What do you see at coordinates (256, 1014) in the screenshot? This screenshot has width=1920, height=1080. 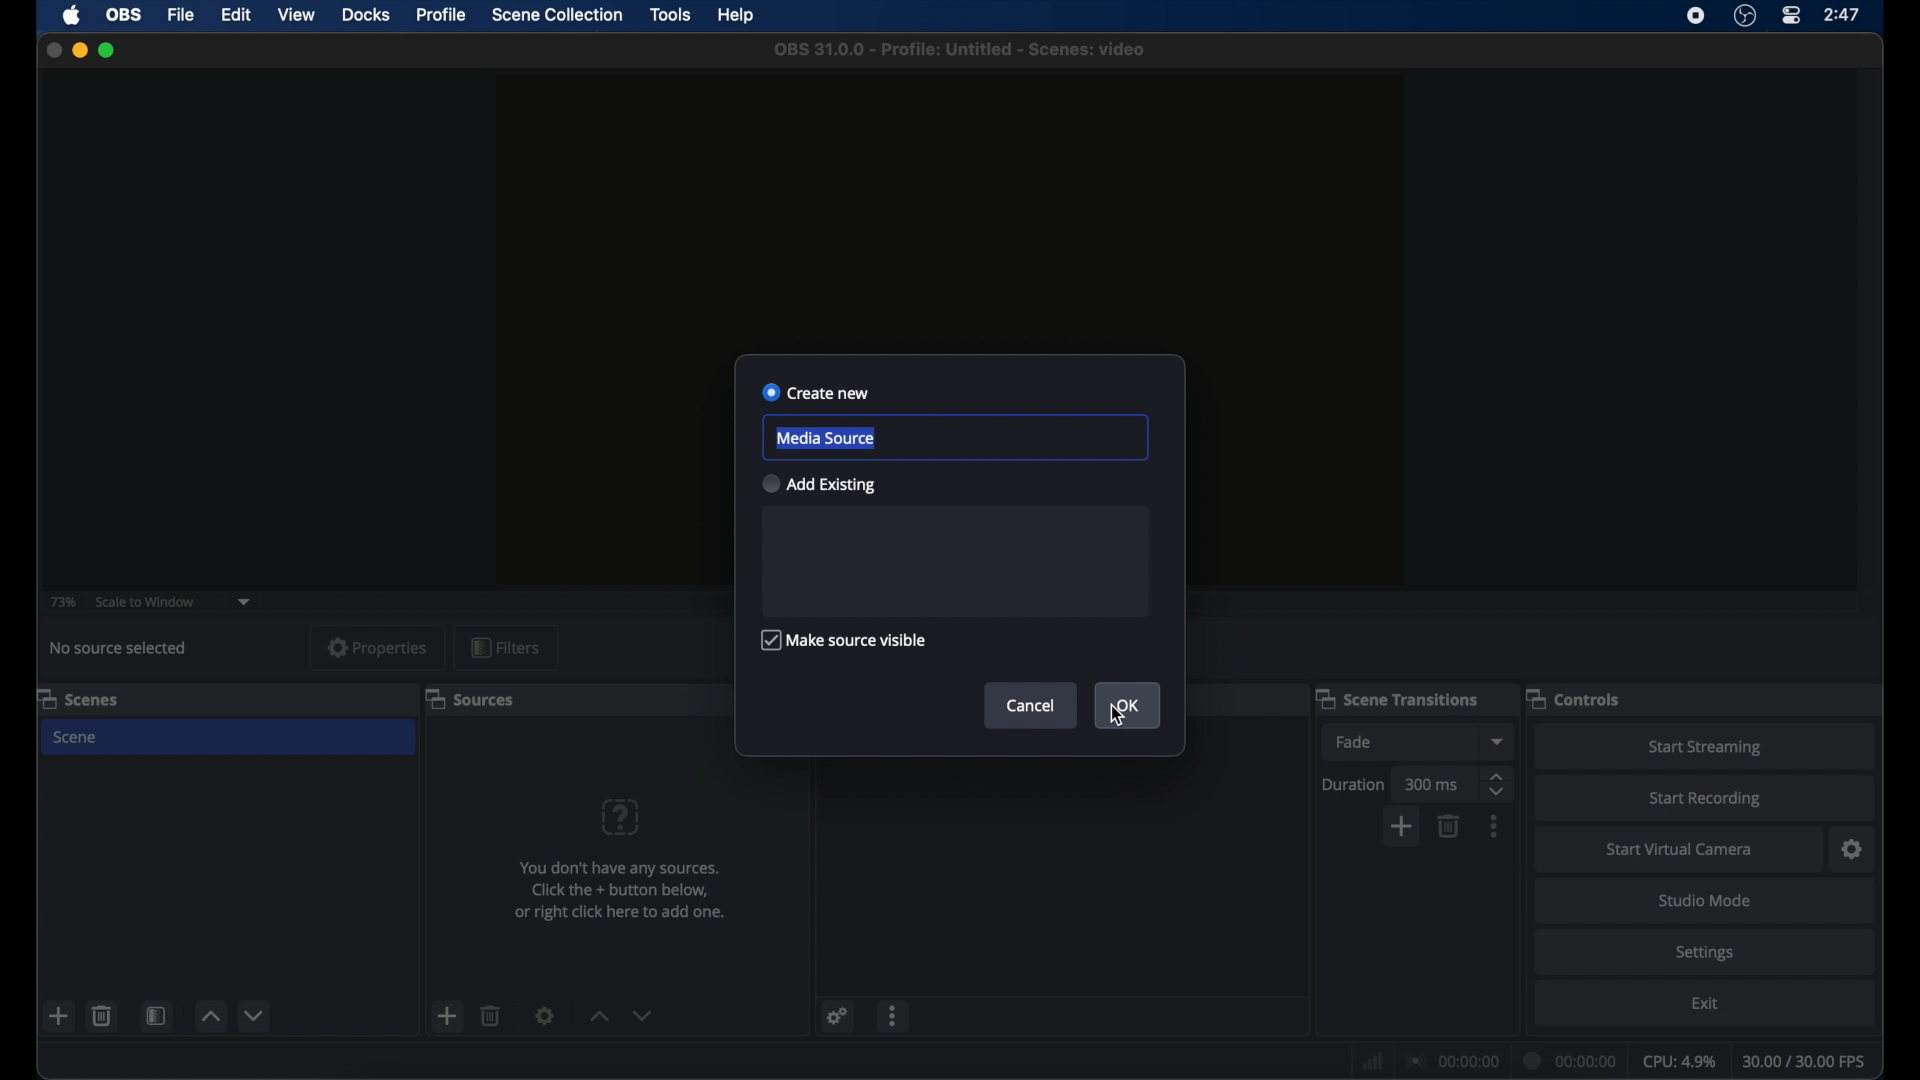 I see `decrement button` at bounding box center [256, 1014].